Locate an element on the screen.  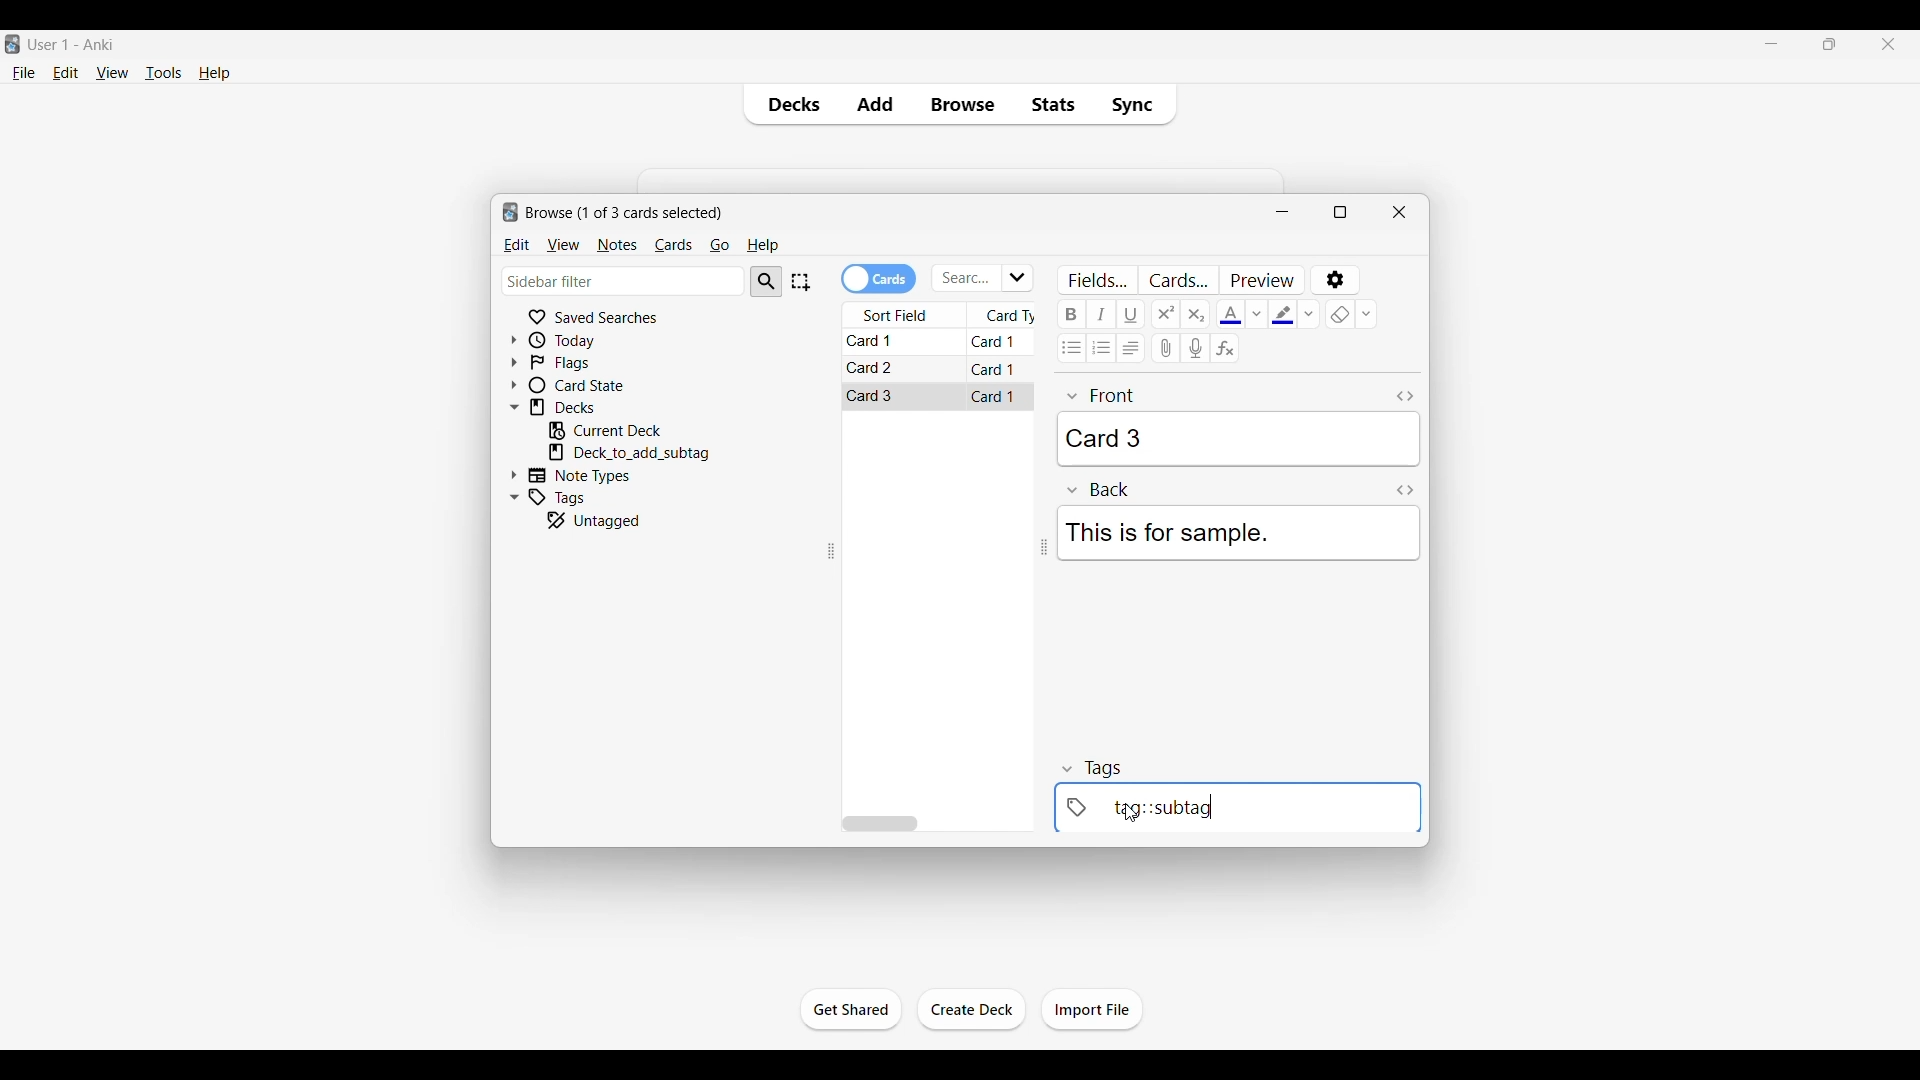
Cards menu is located at coordinates (673, 246).